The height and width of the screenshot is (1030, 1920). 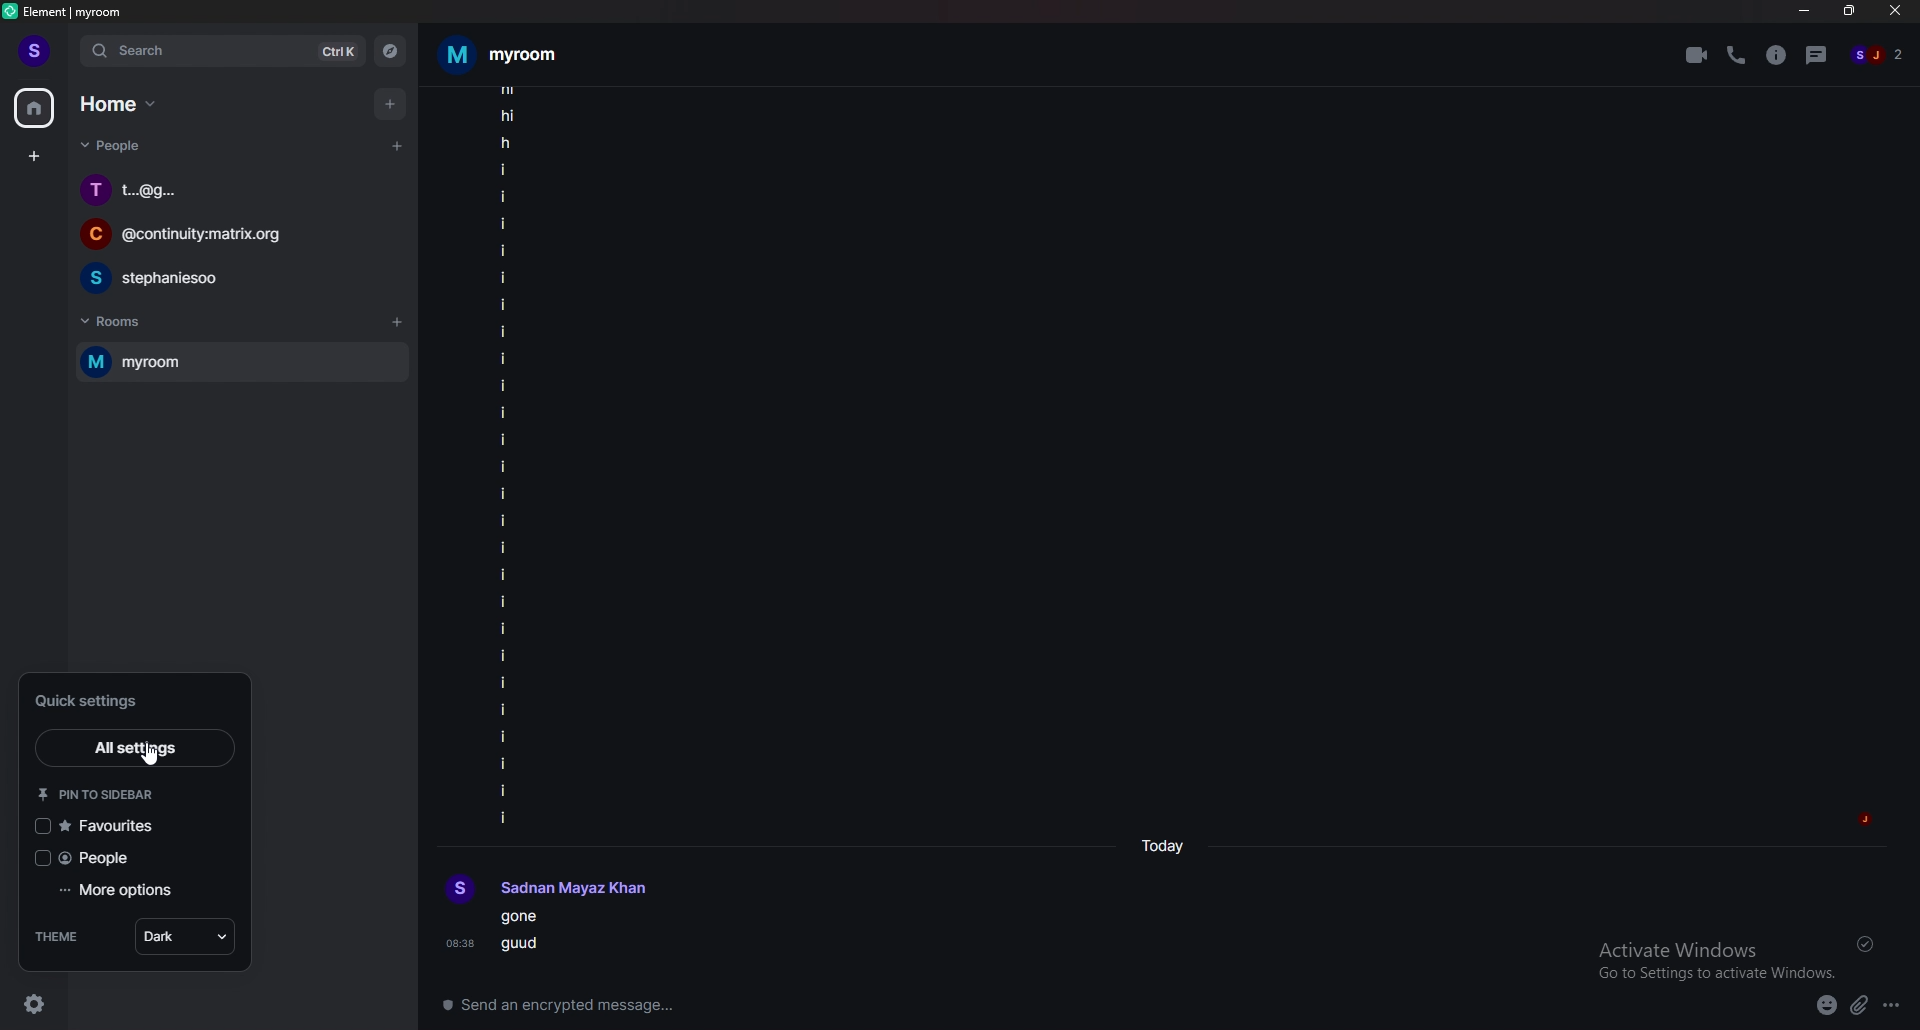 What do you see at coordinates (1879, 56) in the screenshot?
I see `people` at bounding box center [1879, 56].